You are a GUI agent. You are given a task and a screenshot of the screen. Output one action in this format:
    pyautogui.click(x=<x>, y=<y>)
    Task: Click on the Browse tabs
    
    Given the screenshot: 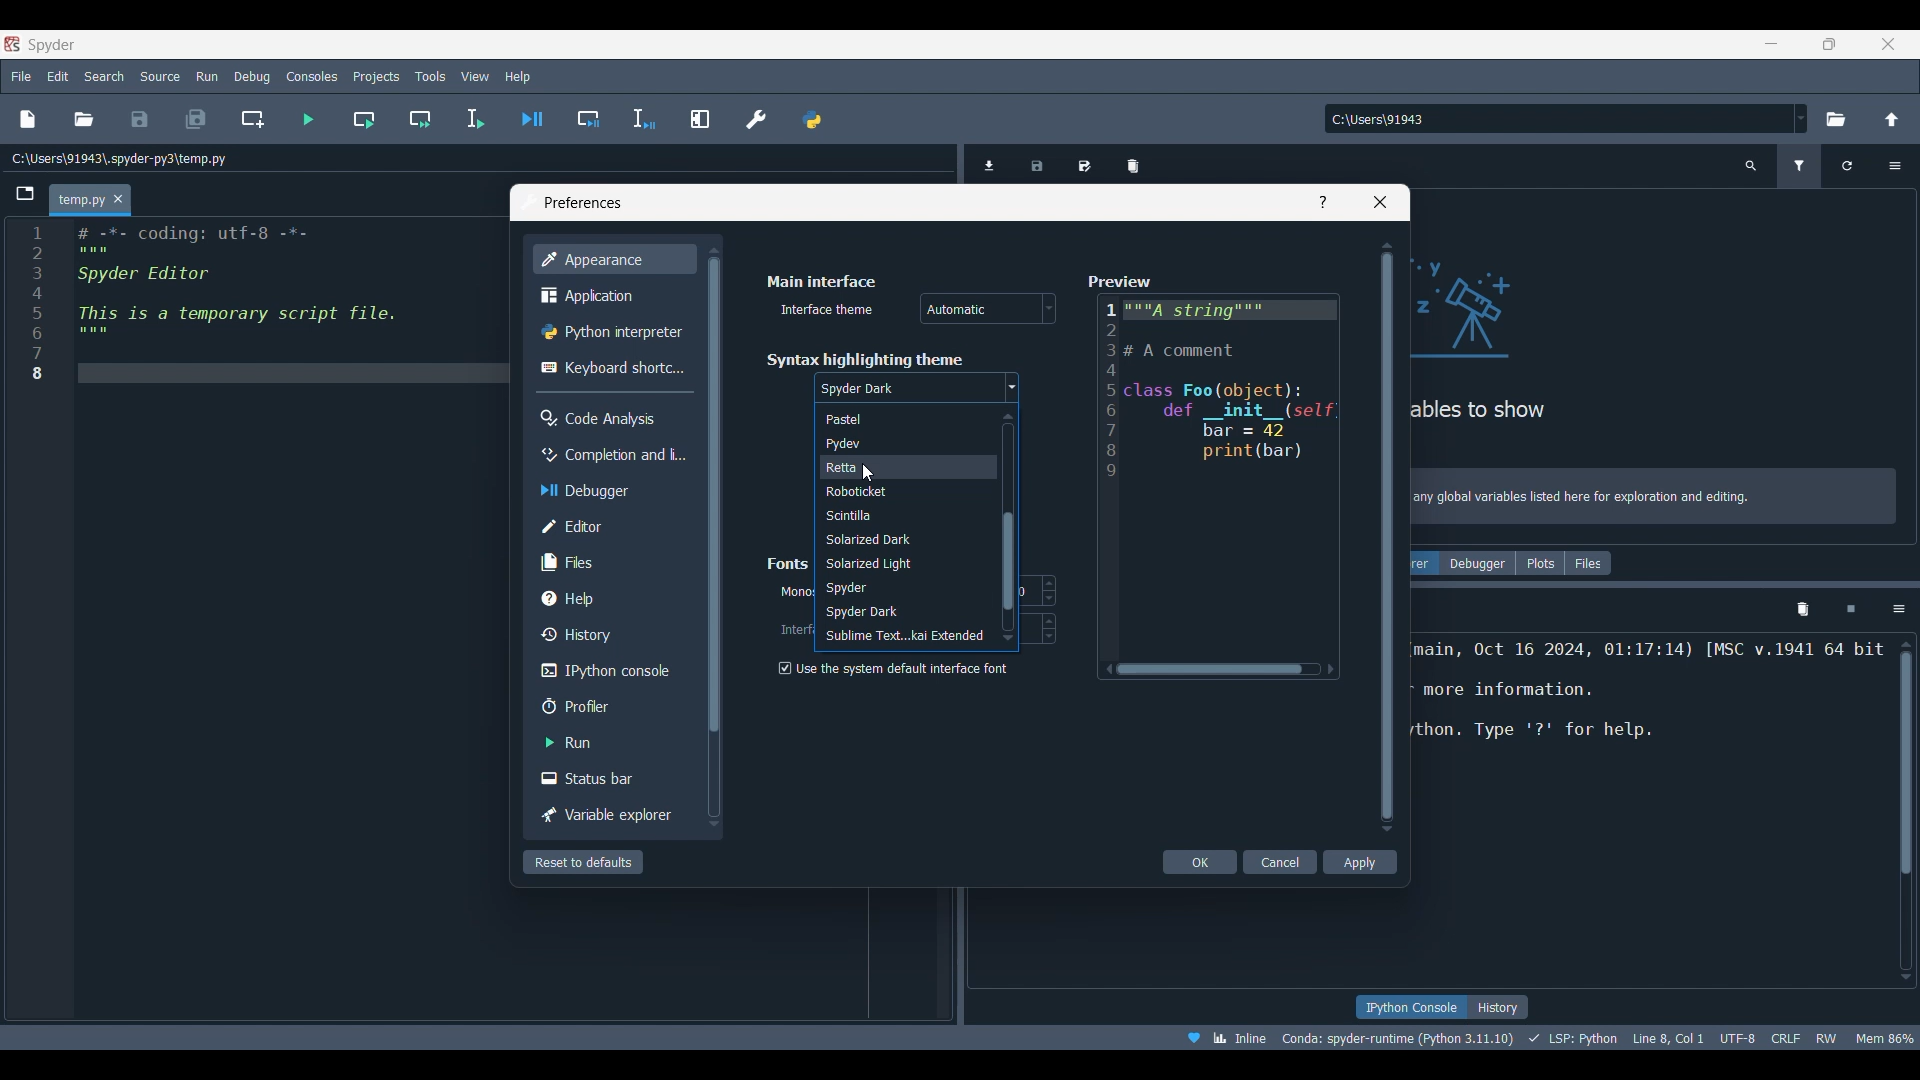 What is the action you would take?
    pyautogui.click(x=26, y=194)
    